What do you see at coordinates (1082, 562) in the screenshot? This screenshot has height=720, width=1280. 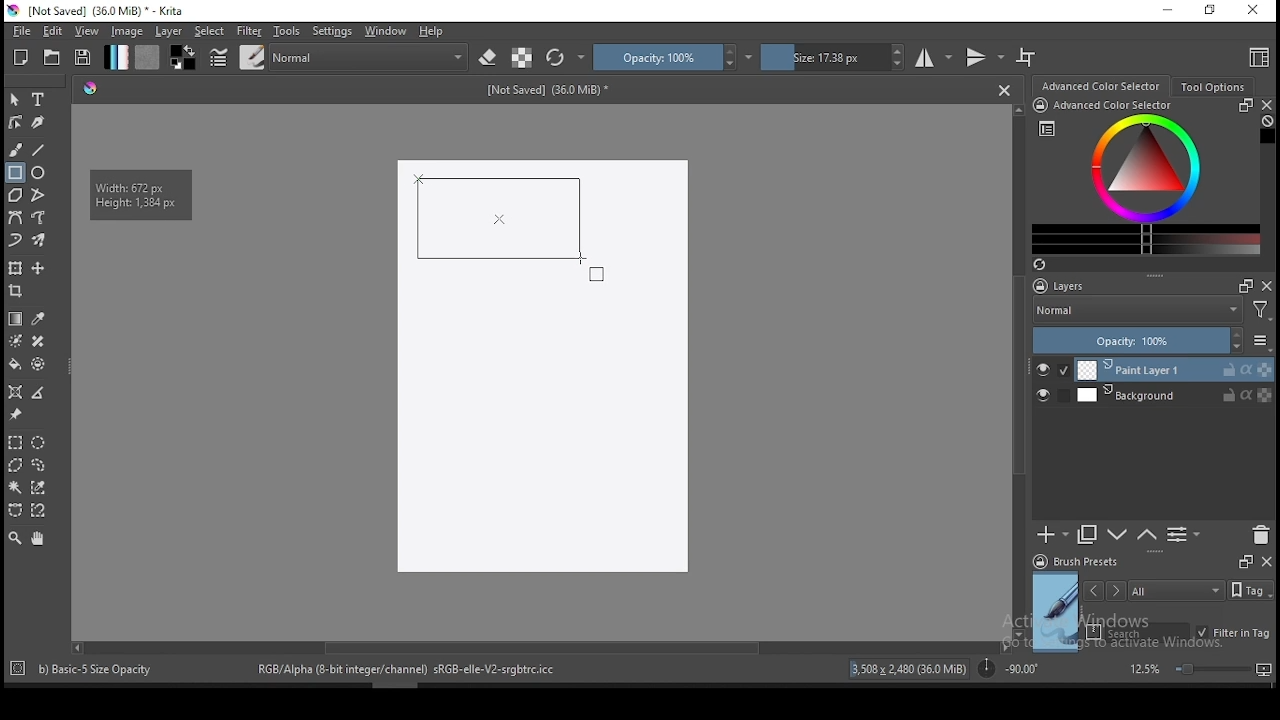 I see `brush presets` at bounding box center [1082, 562].